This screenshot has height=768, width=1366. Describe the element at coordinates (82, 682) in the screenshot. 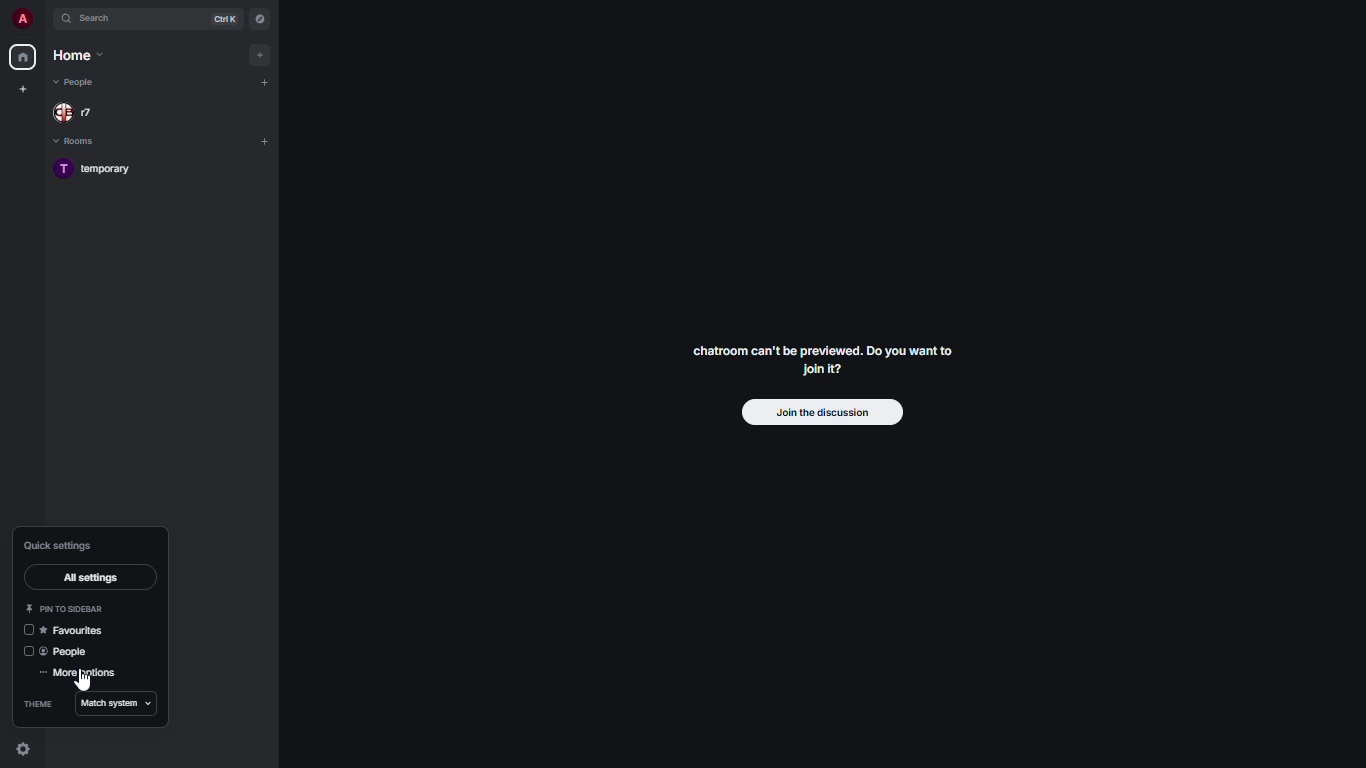

I see `cursor` at that location.